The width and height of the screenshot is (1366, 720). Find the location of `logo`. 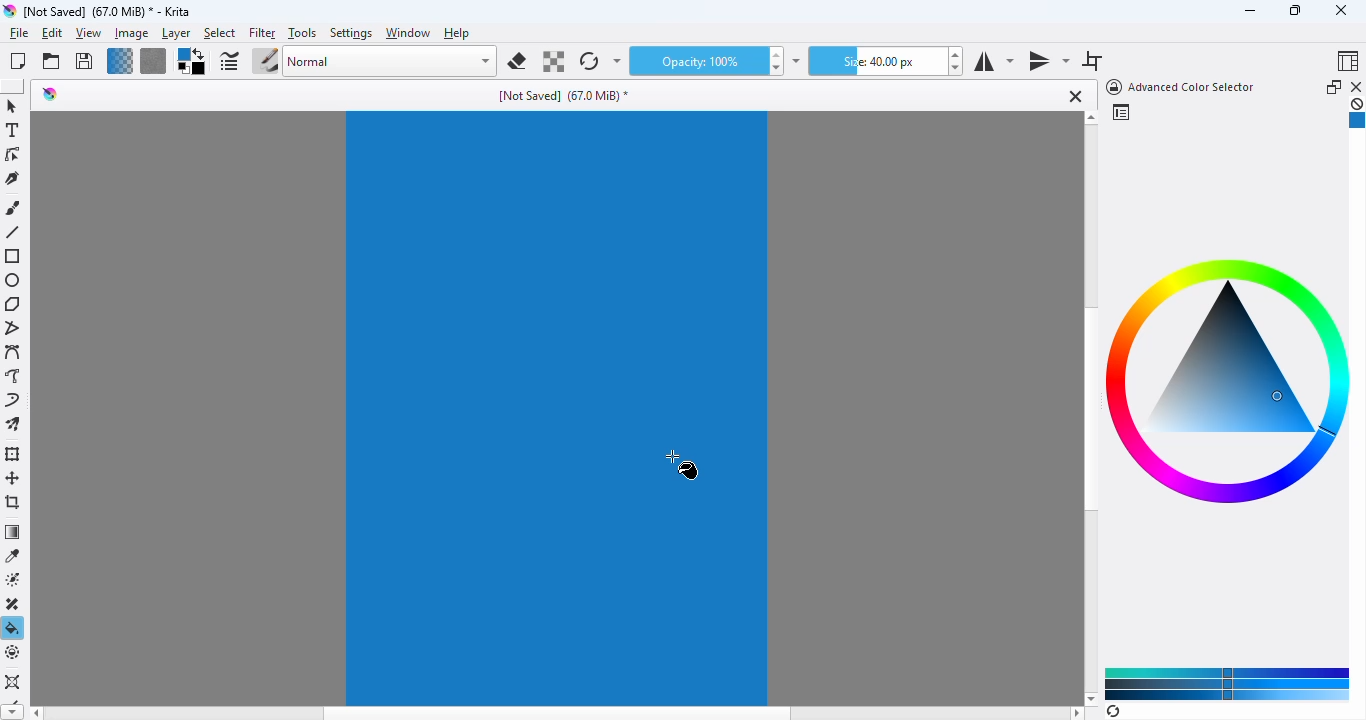

logo is located at coordinates (50, 94).